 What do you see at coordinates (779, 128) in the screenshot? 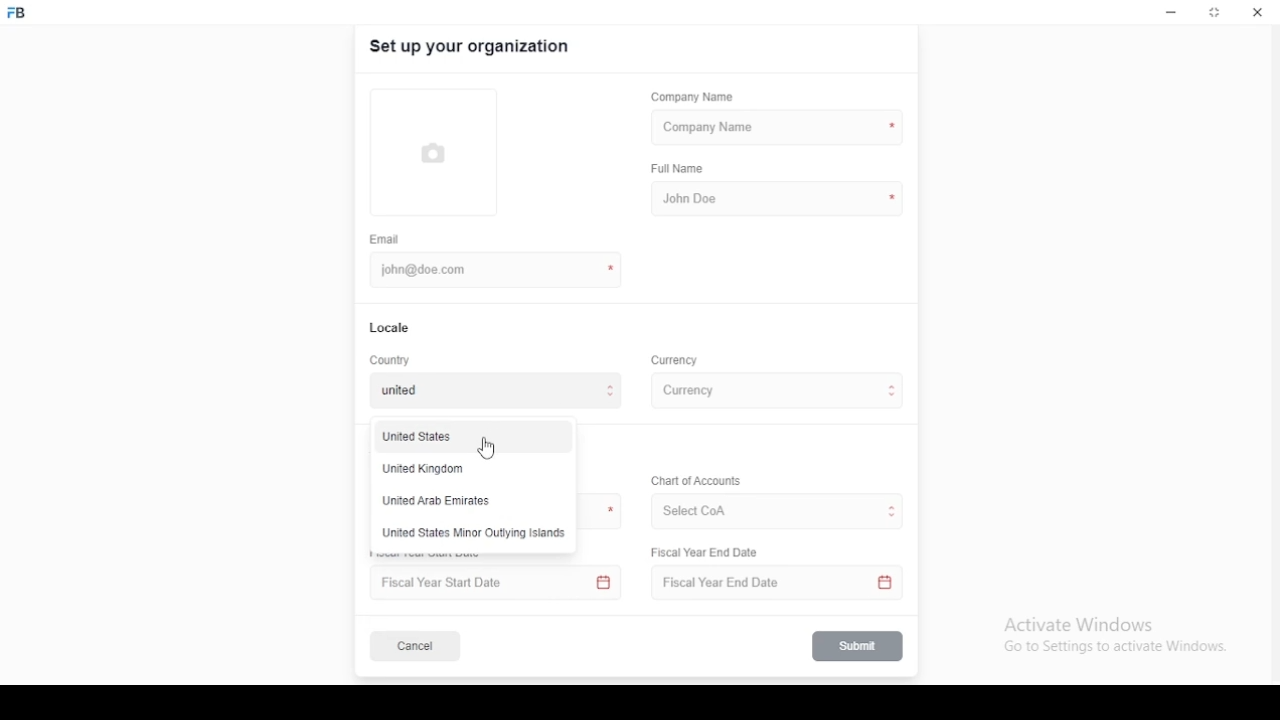
I see `company name` at bounding box center [779, 128].